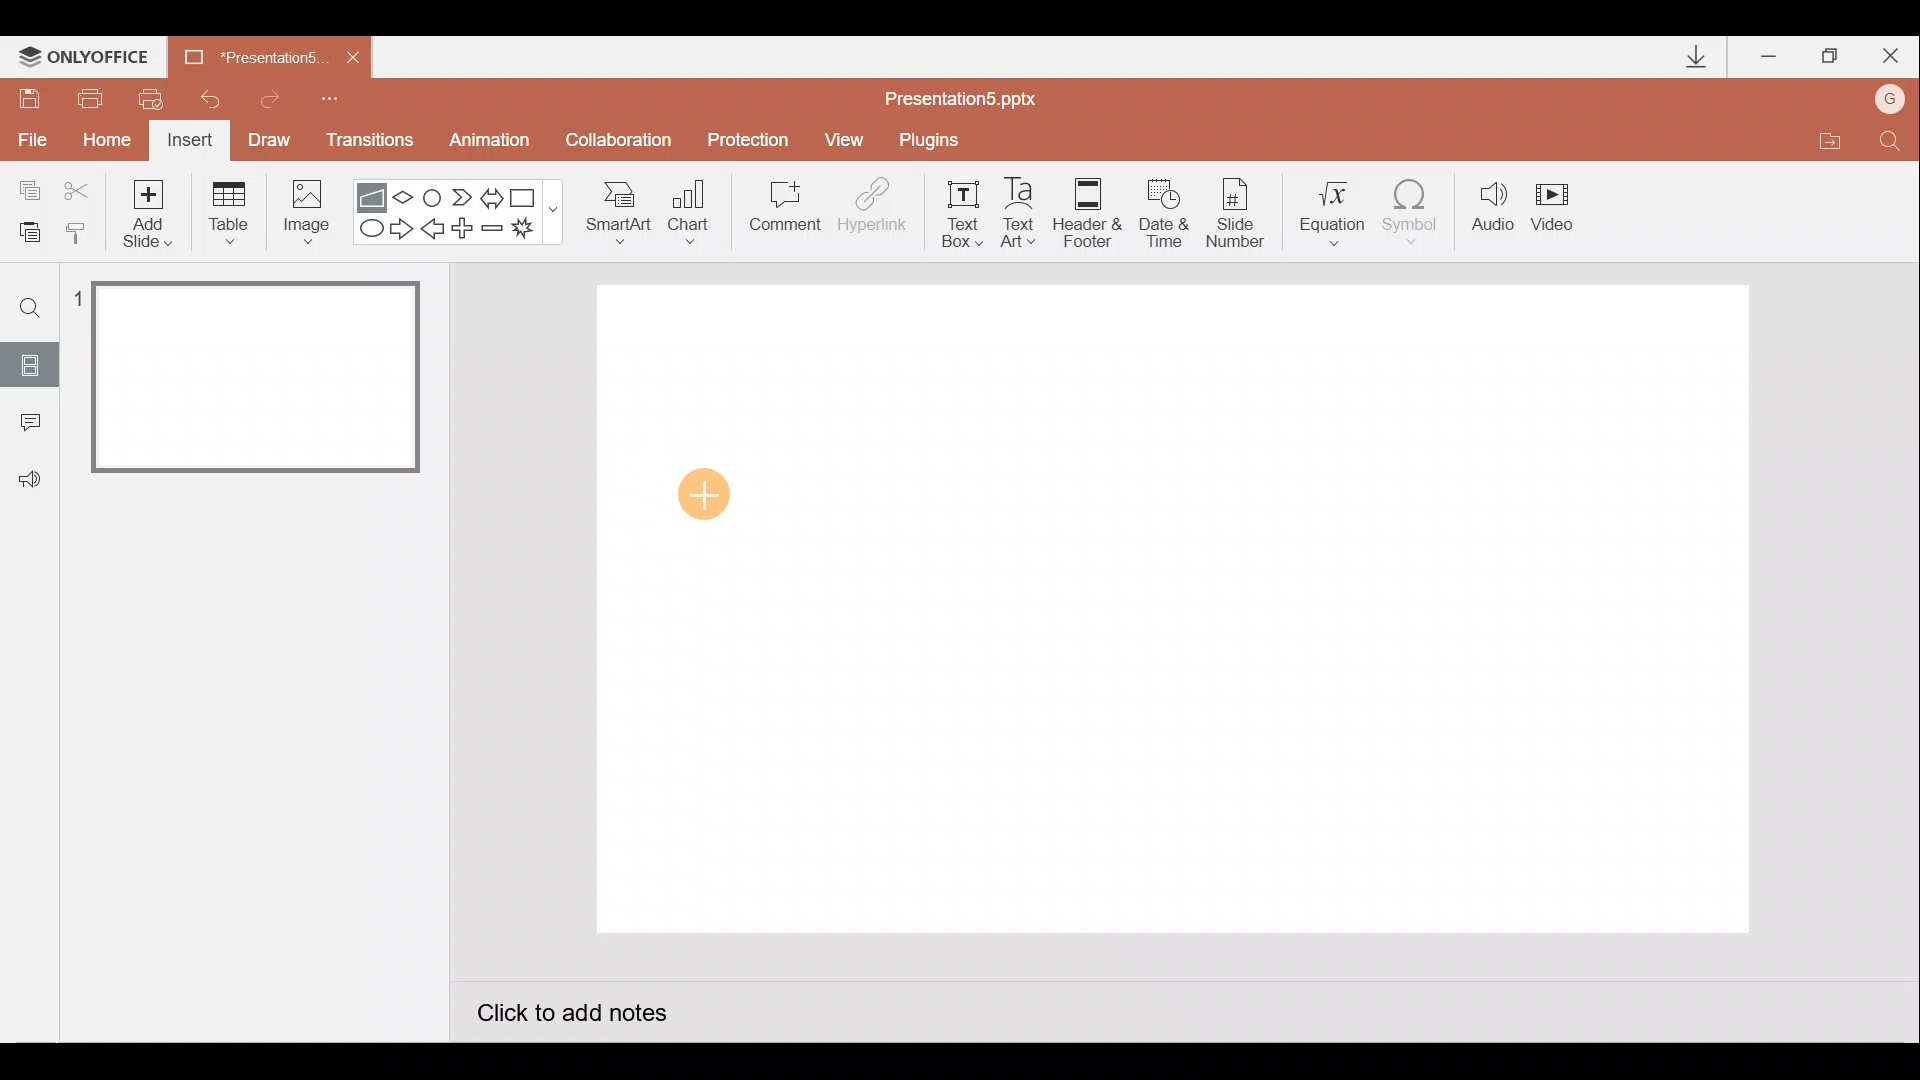 This screenshot has height=1080, width=1920. I want to click on Comments, so click(25, 424).